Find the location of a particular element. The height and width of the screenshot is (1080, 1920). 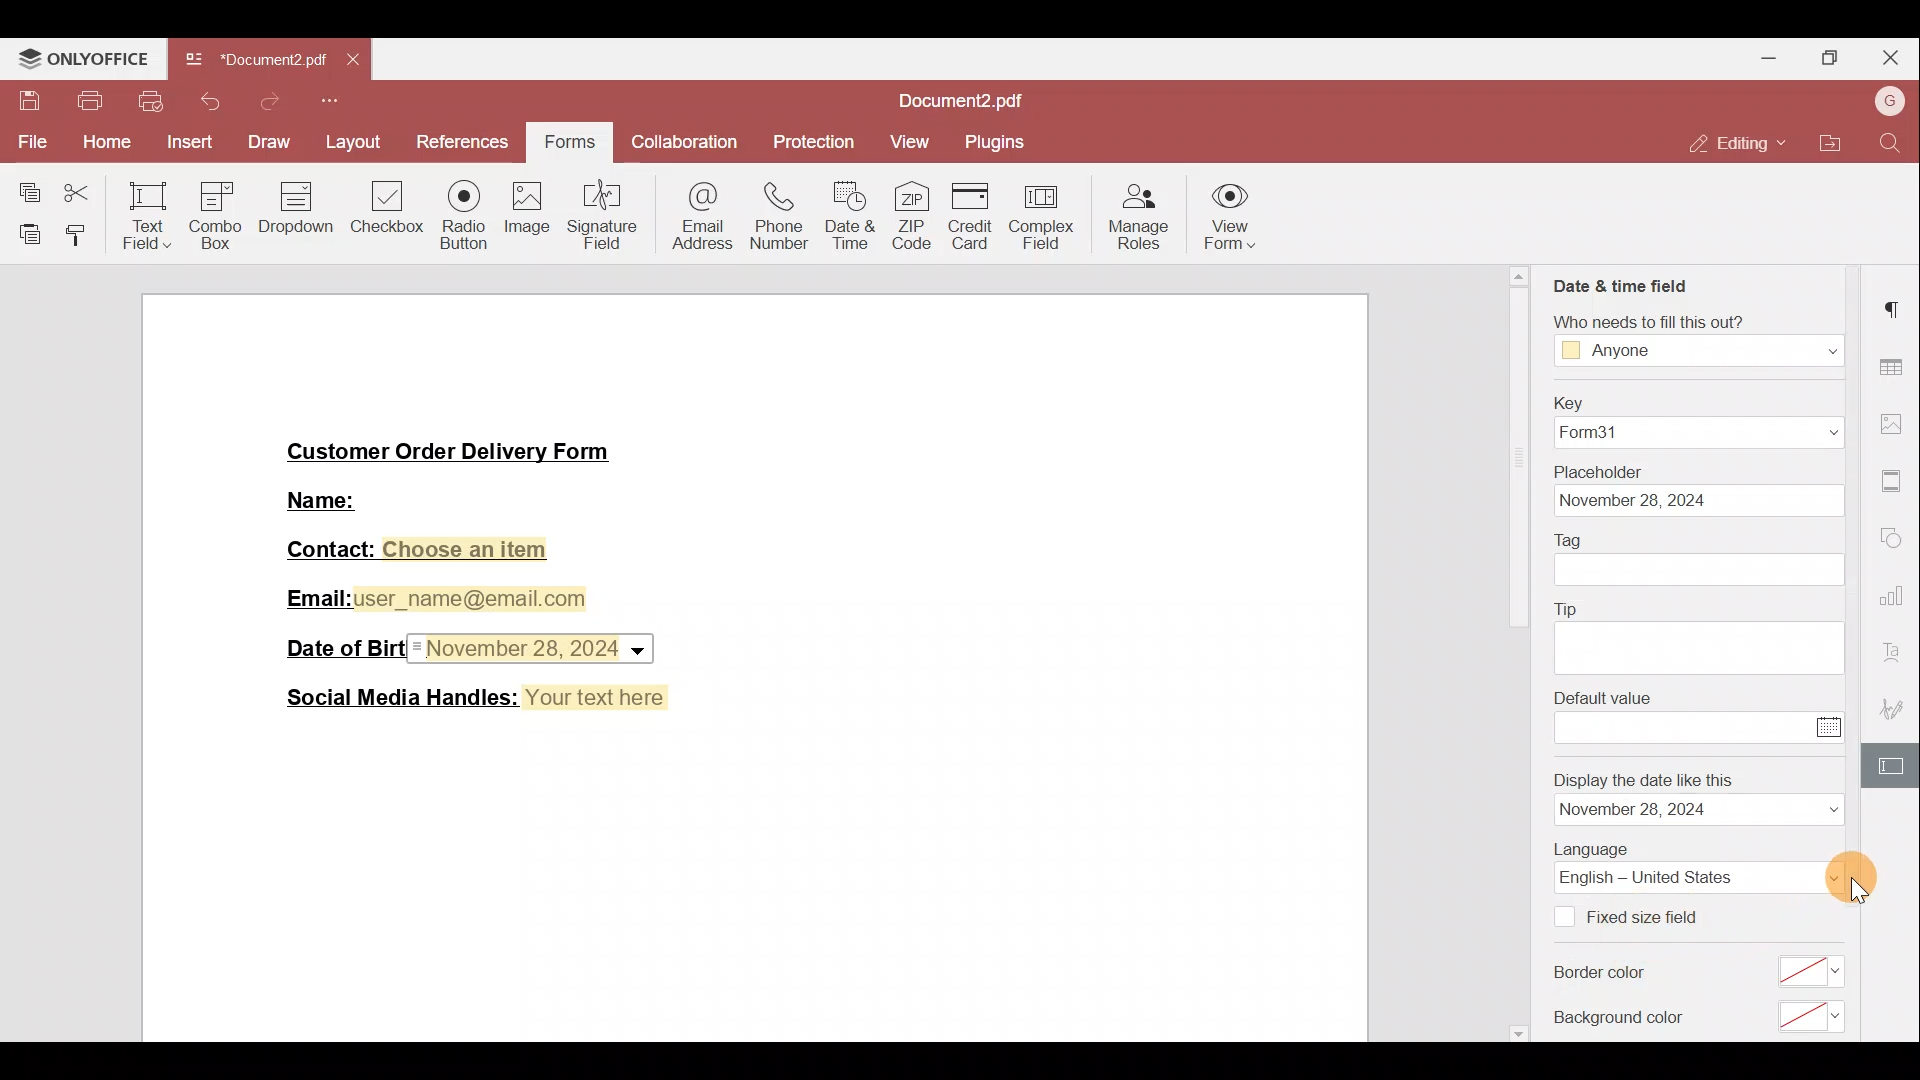

Contact: Choose an item is located at coordinates (420, 551).